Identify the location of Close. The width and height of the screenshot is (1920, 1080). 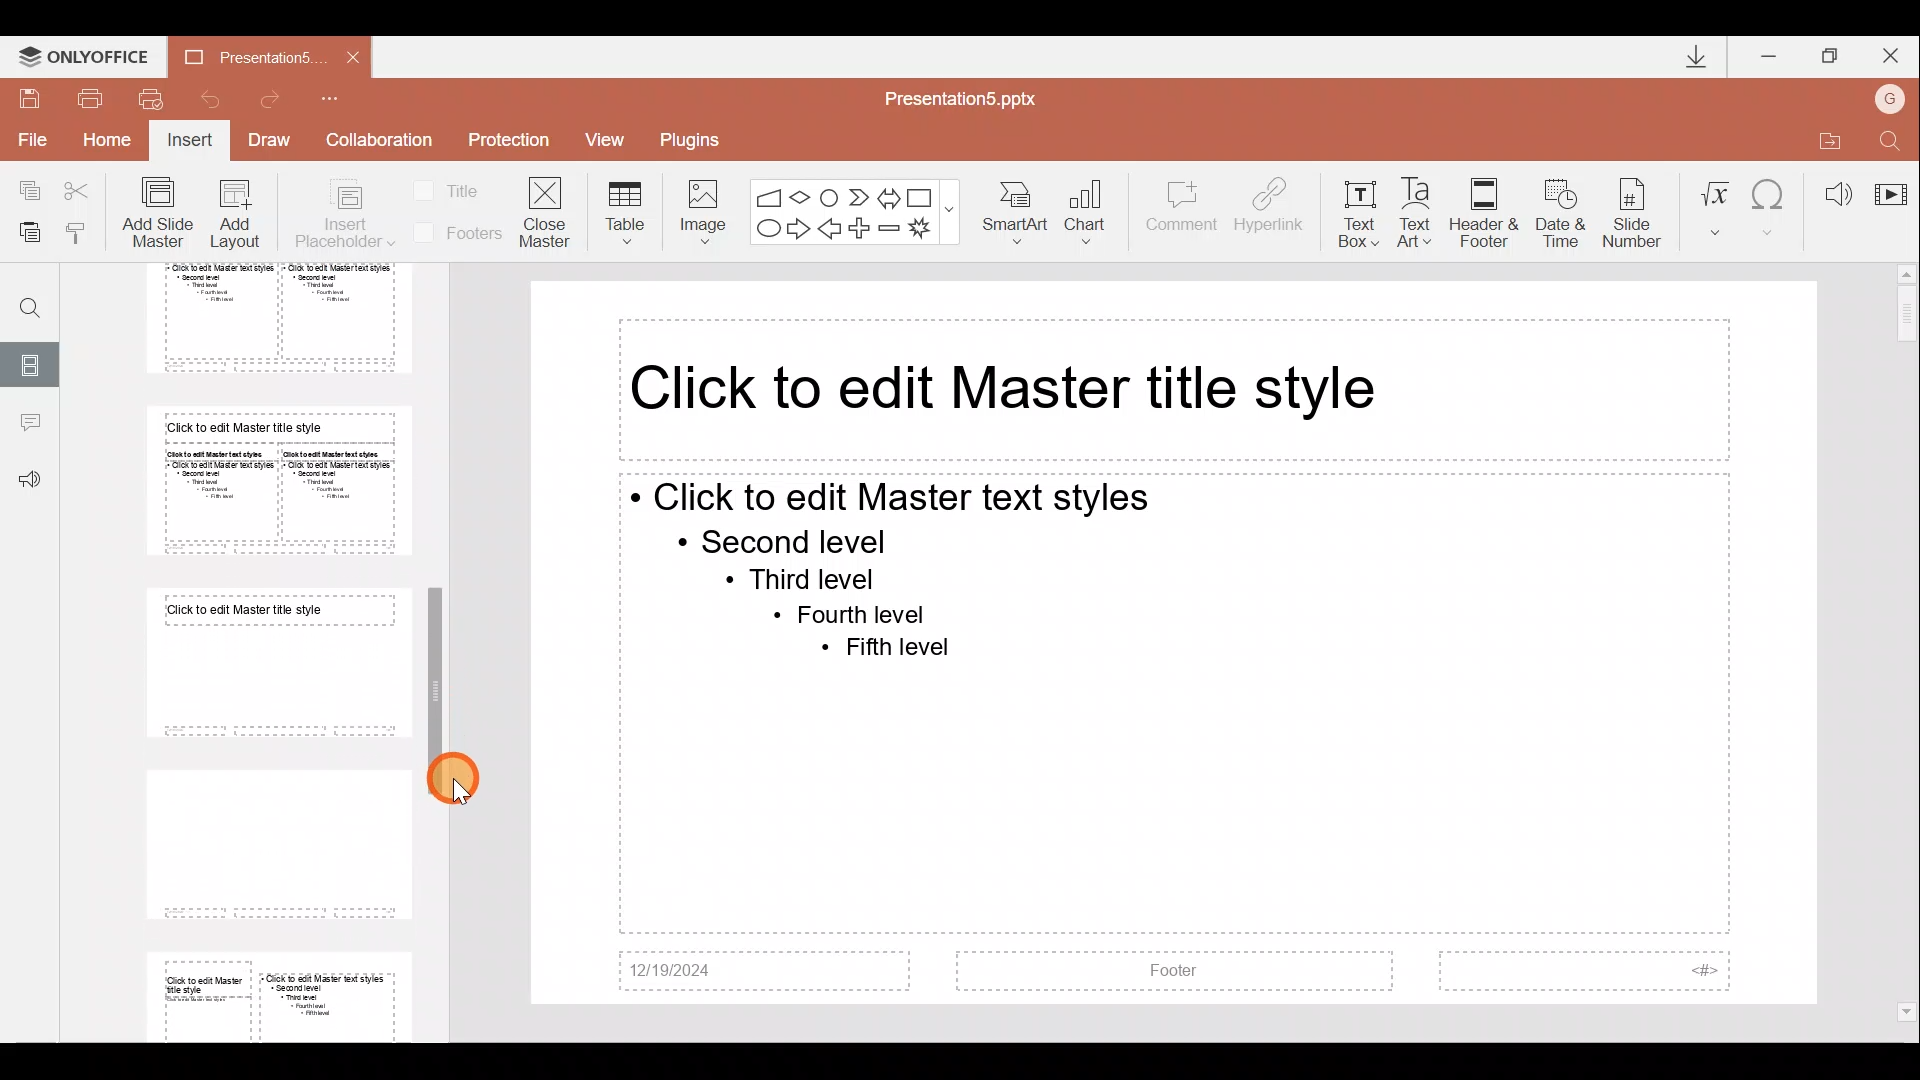
(1894, 52).